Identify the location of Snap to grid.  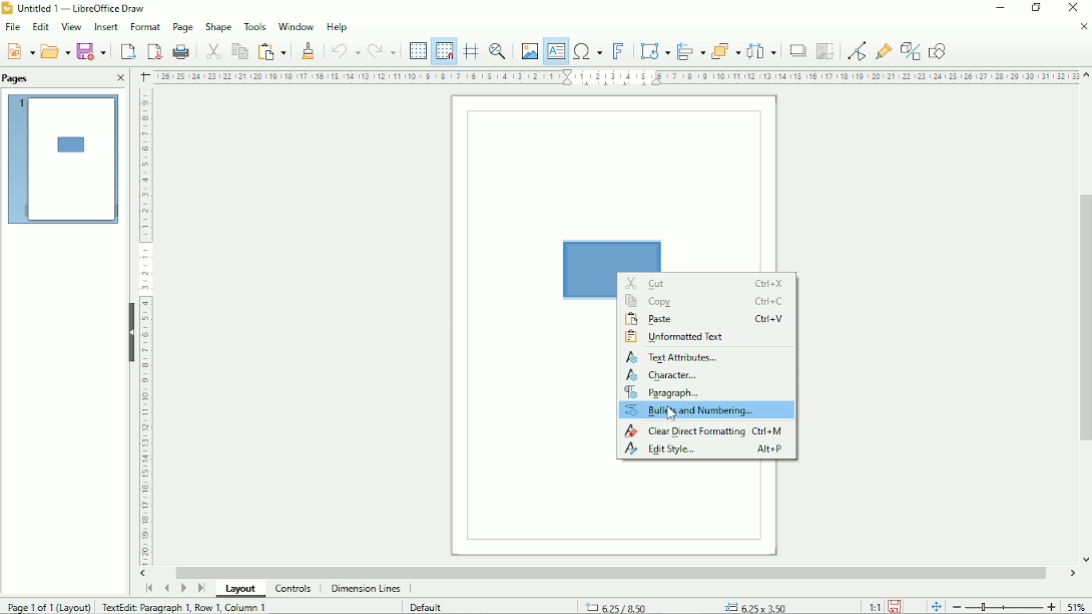
(443, 51).